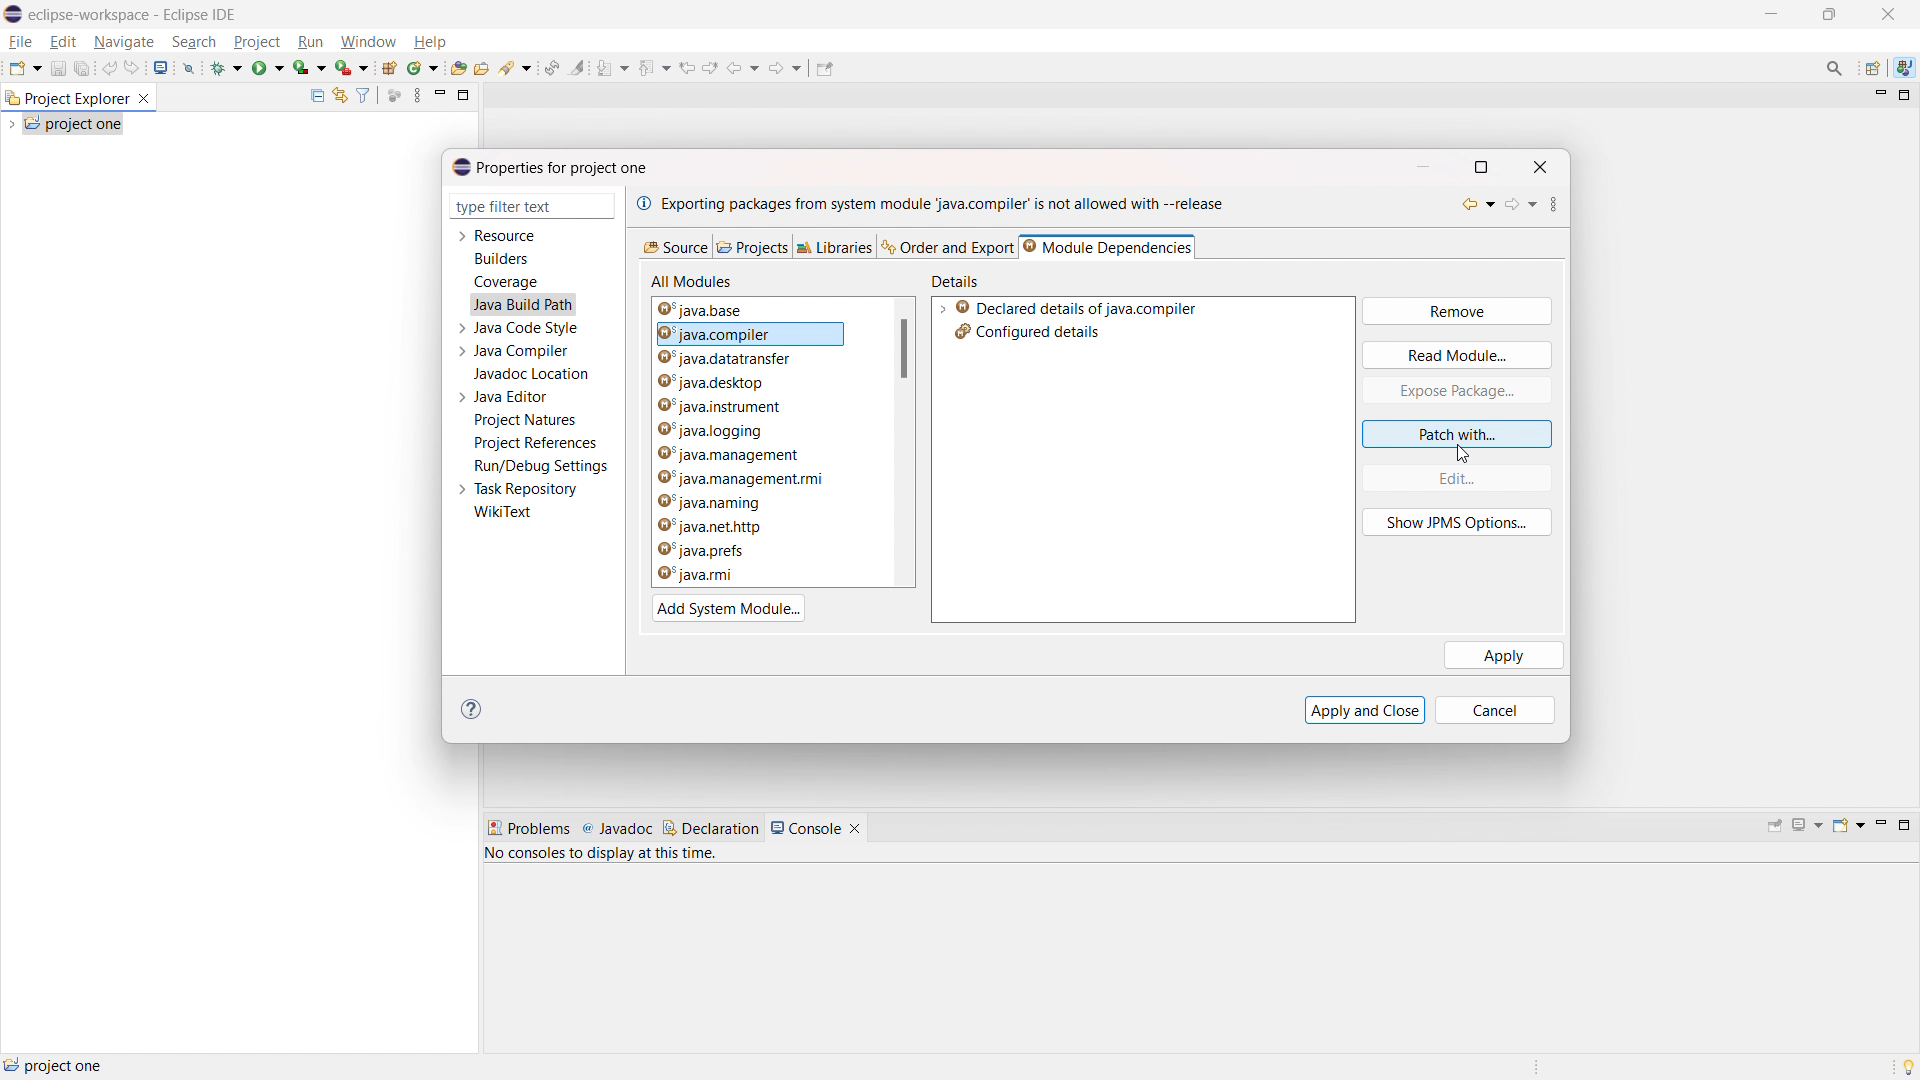 The width and height of the screenshot is (1920, 1080). What do you see at coordinates (316, 95) in the screenshot?
I see `collapse all` at bounding box center [316, 95].